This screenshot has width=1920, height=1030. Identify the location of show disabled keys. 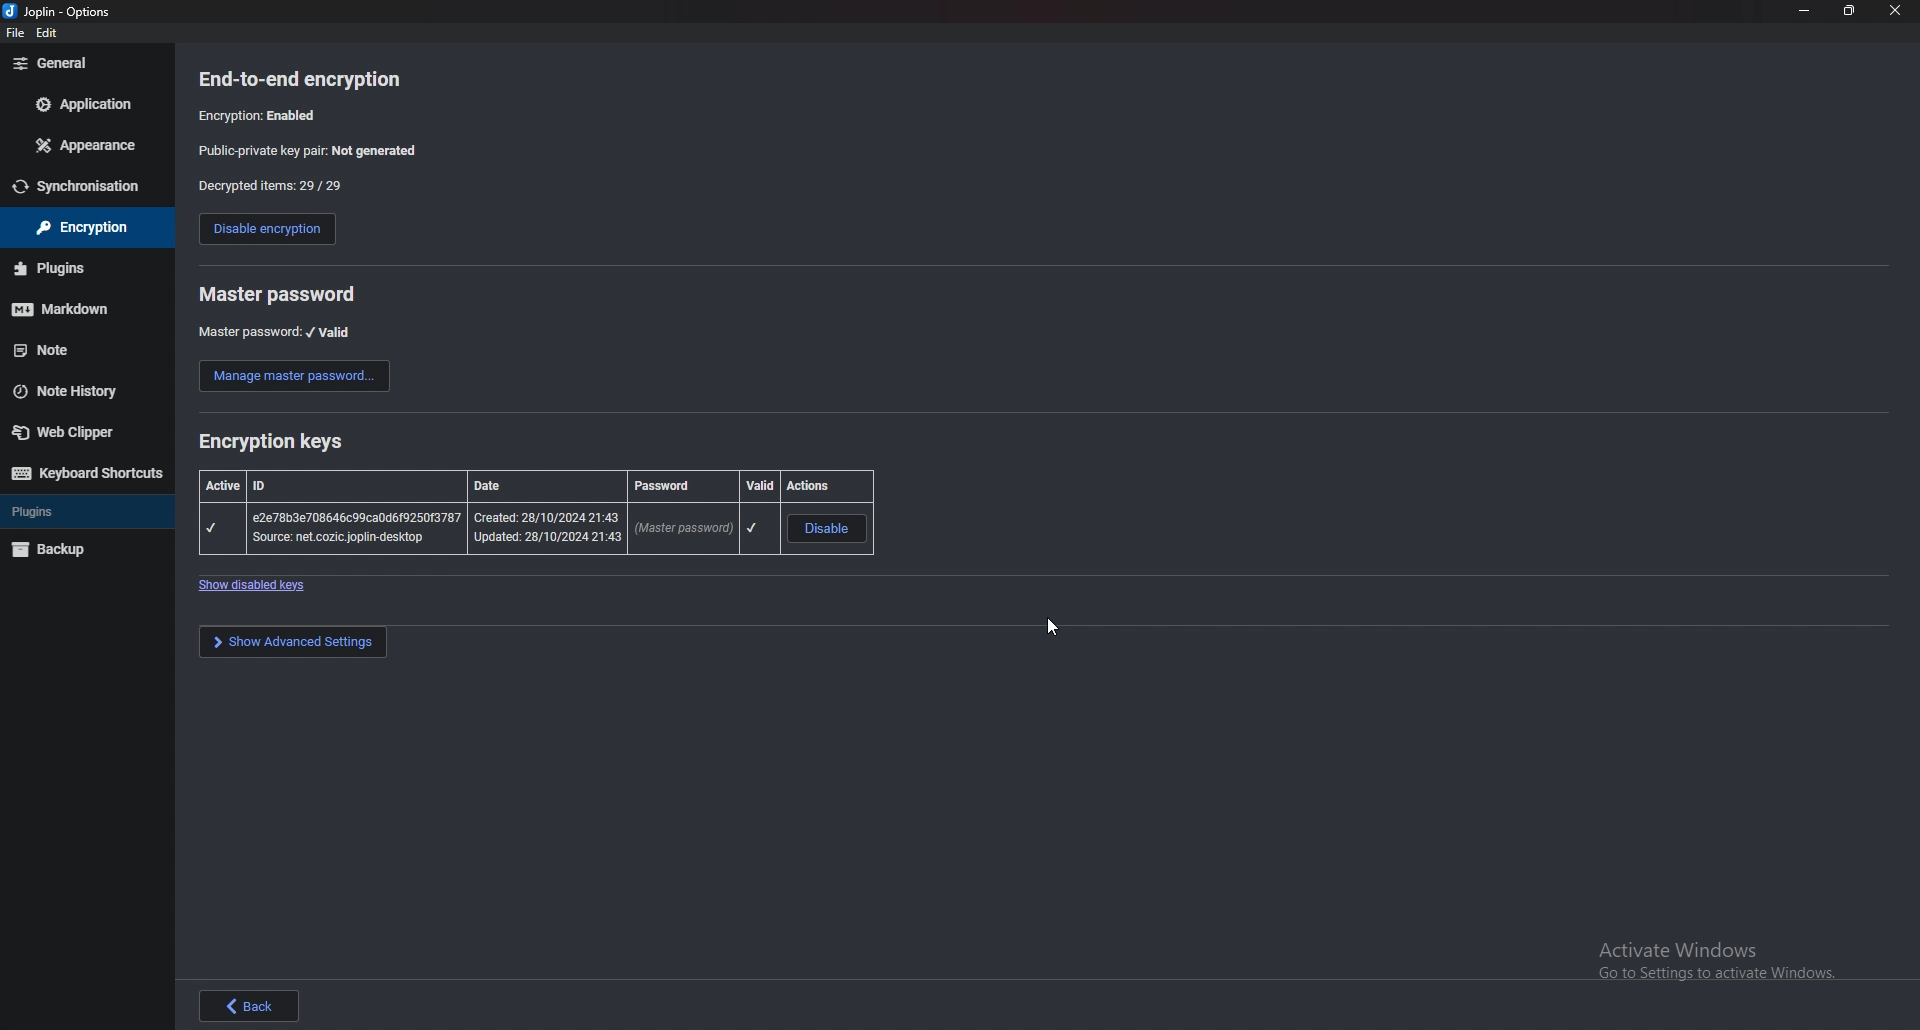
(275, 443).